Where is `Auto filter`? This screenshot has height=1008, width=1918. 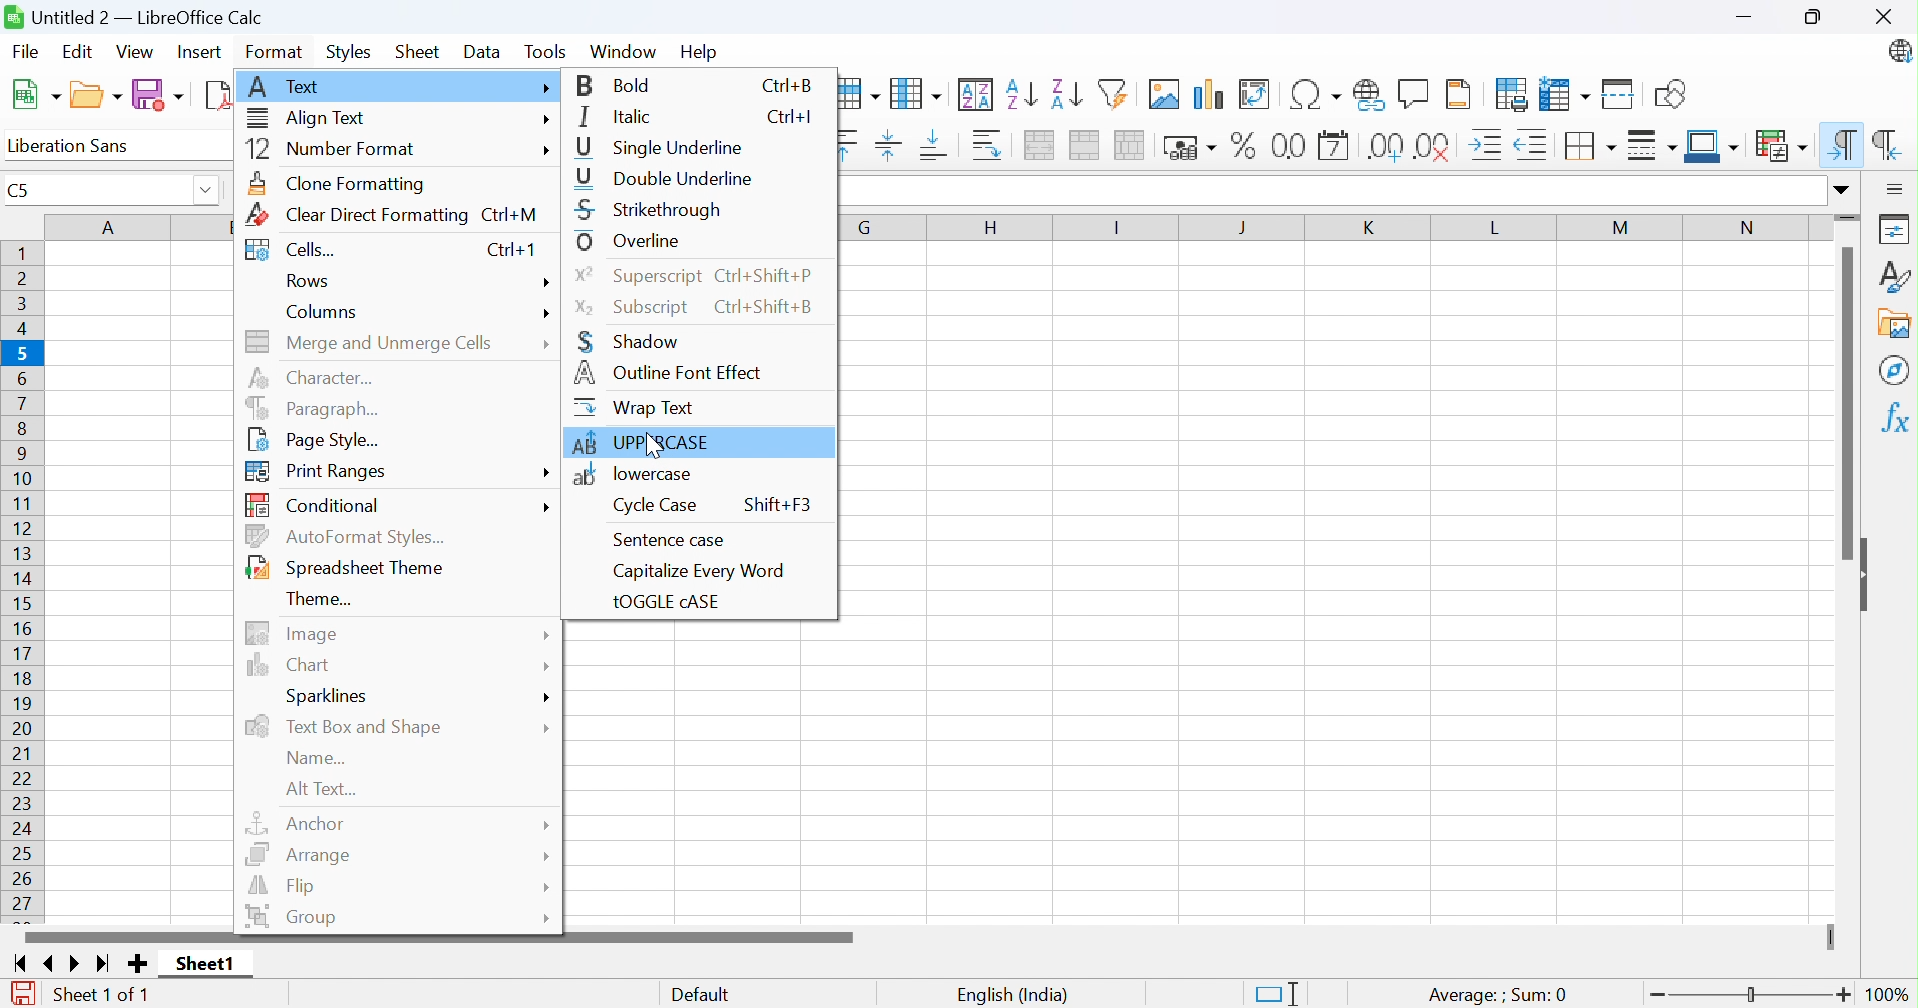
Auto filter is located at coordinates (1116, 92).